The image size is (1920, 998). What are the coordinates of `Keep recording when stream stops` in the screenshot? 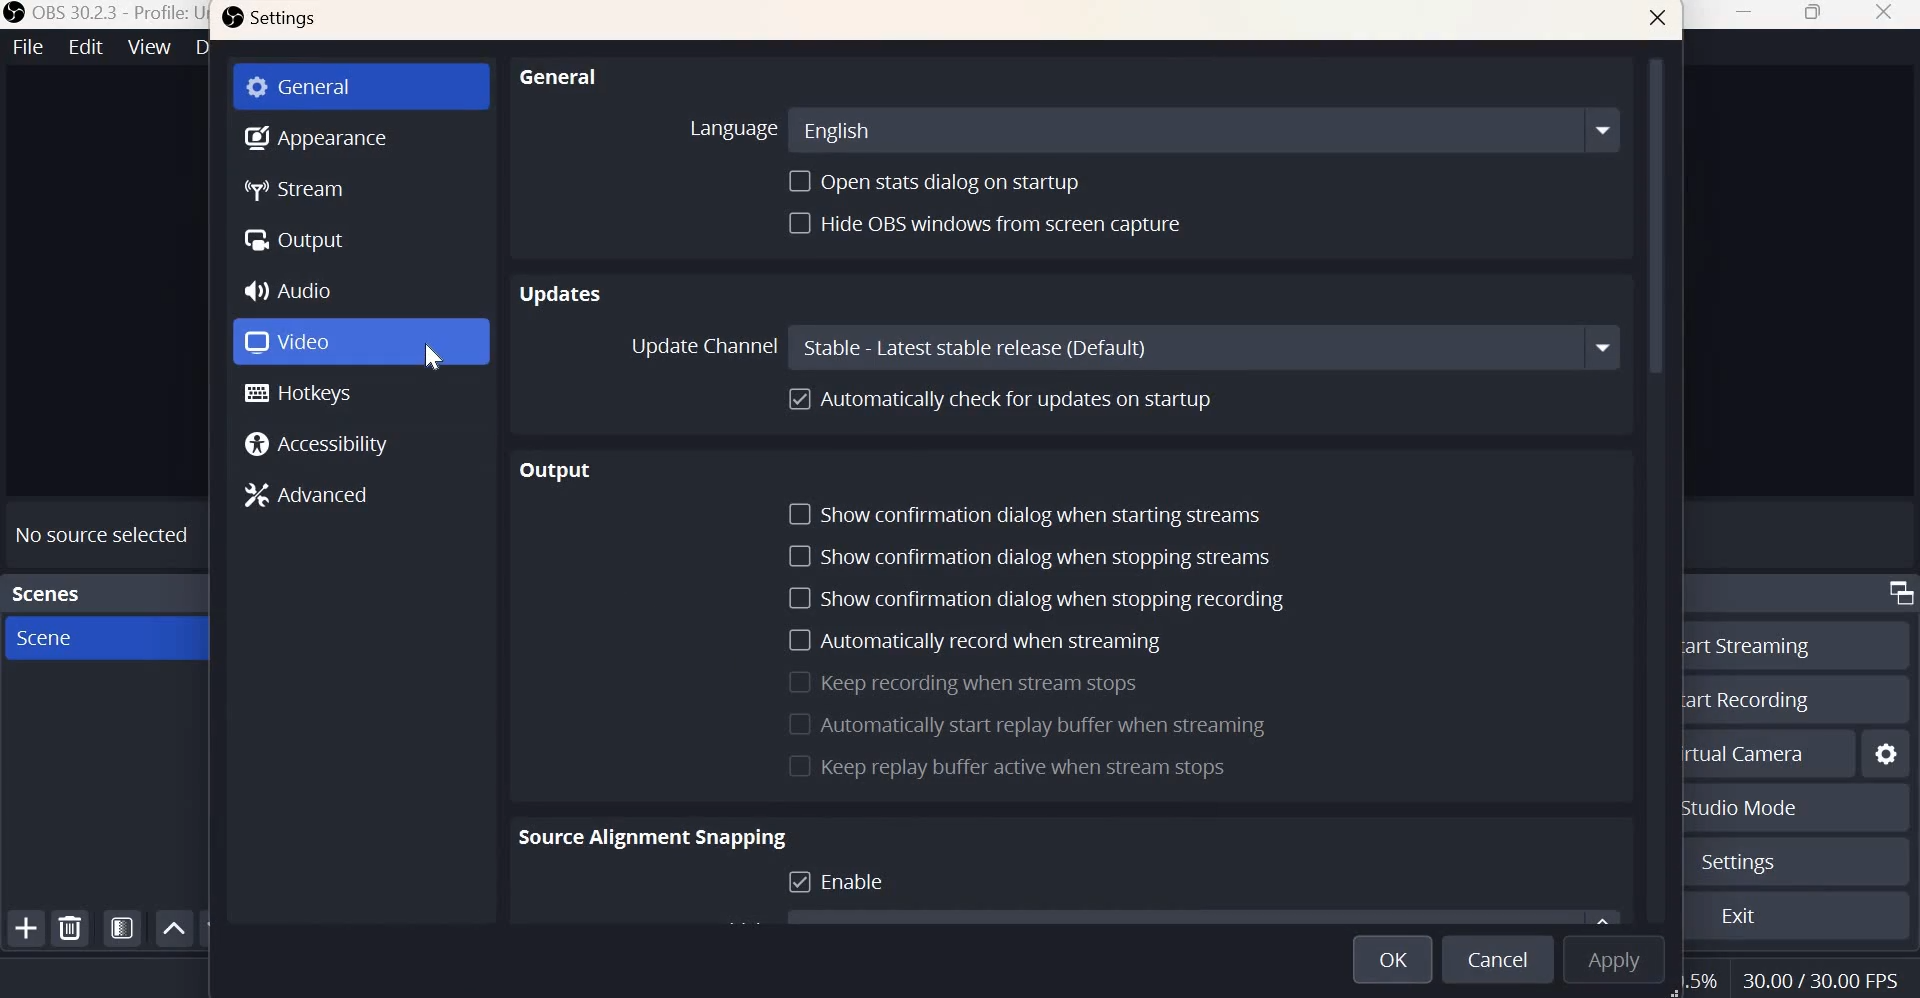 It's located at (977, 683).